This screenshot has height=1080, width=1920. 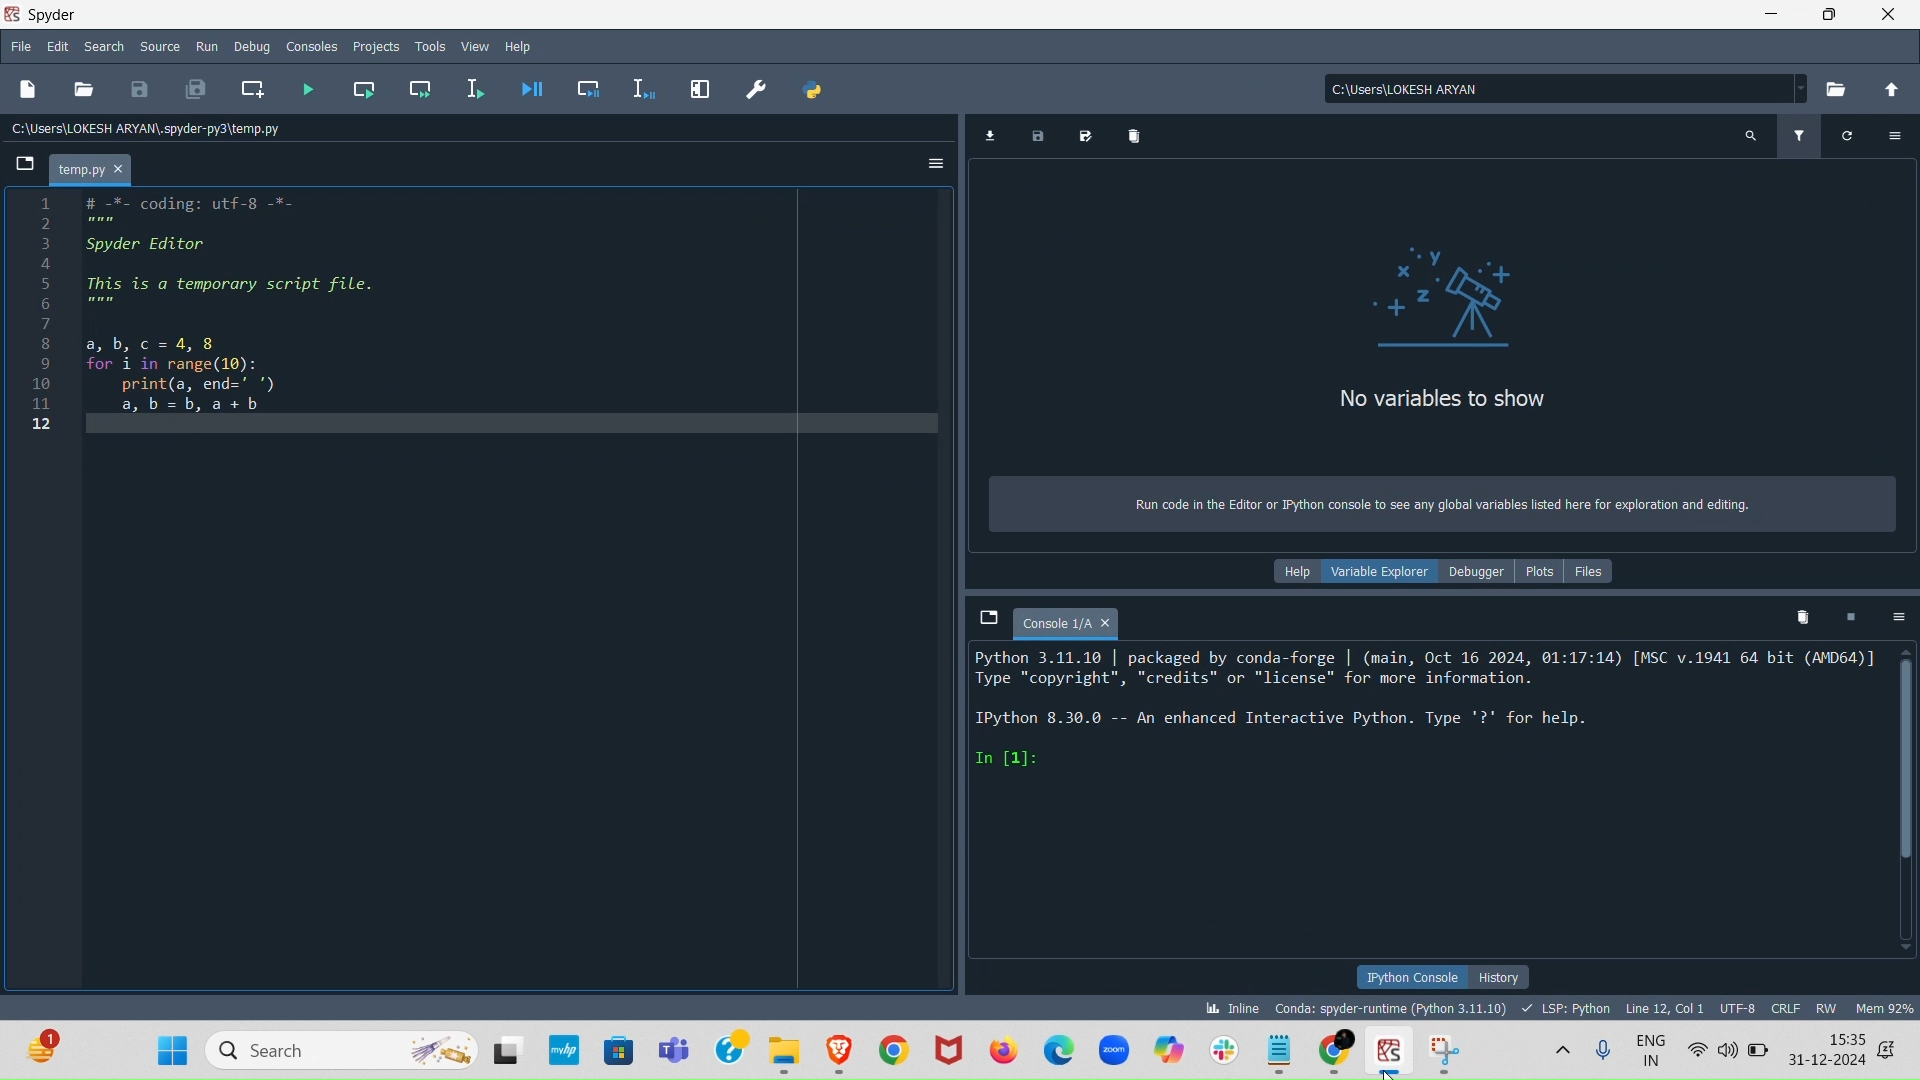 I want to click on Interrupt kernel, so click(x=1854, y=615).